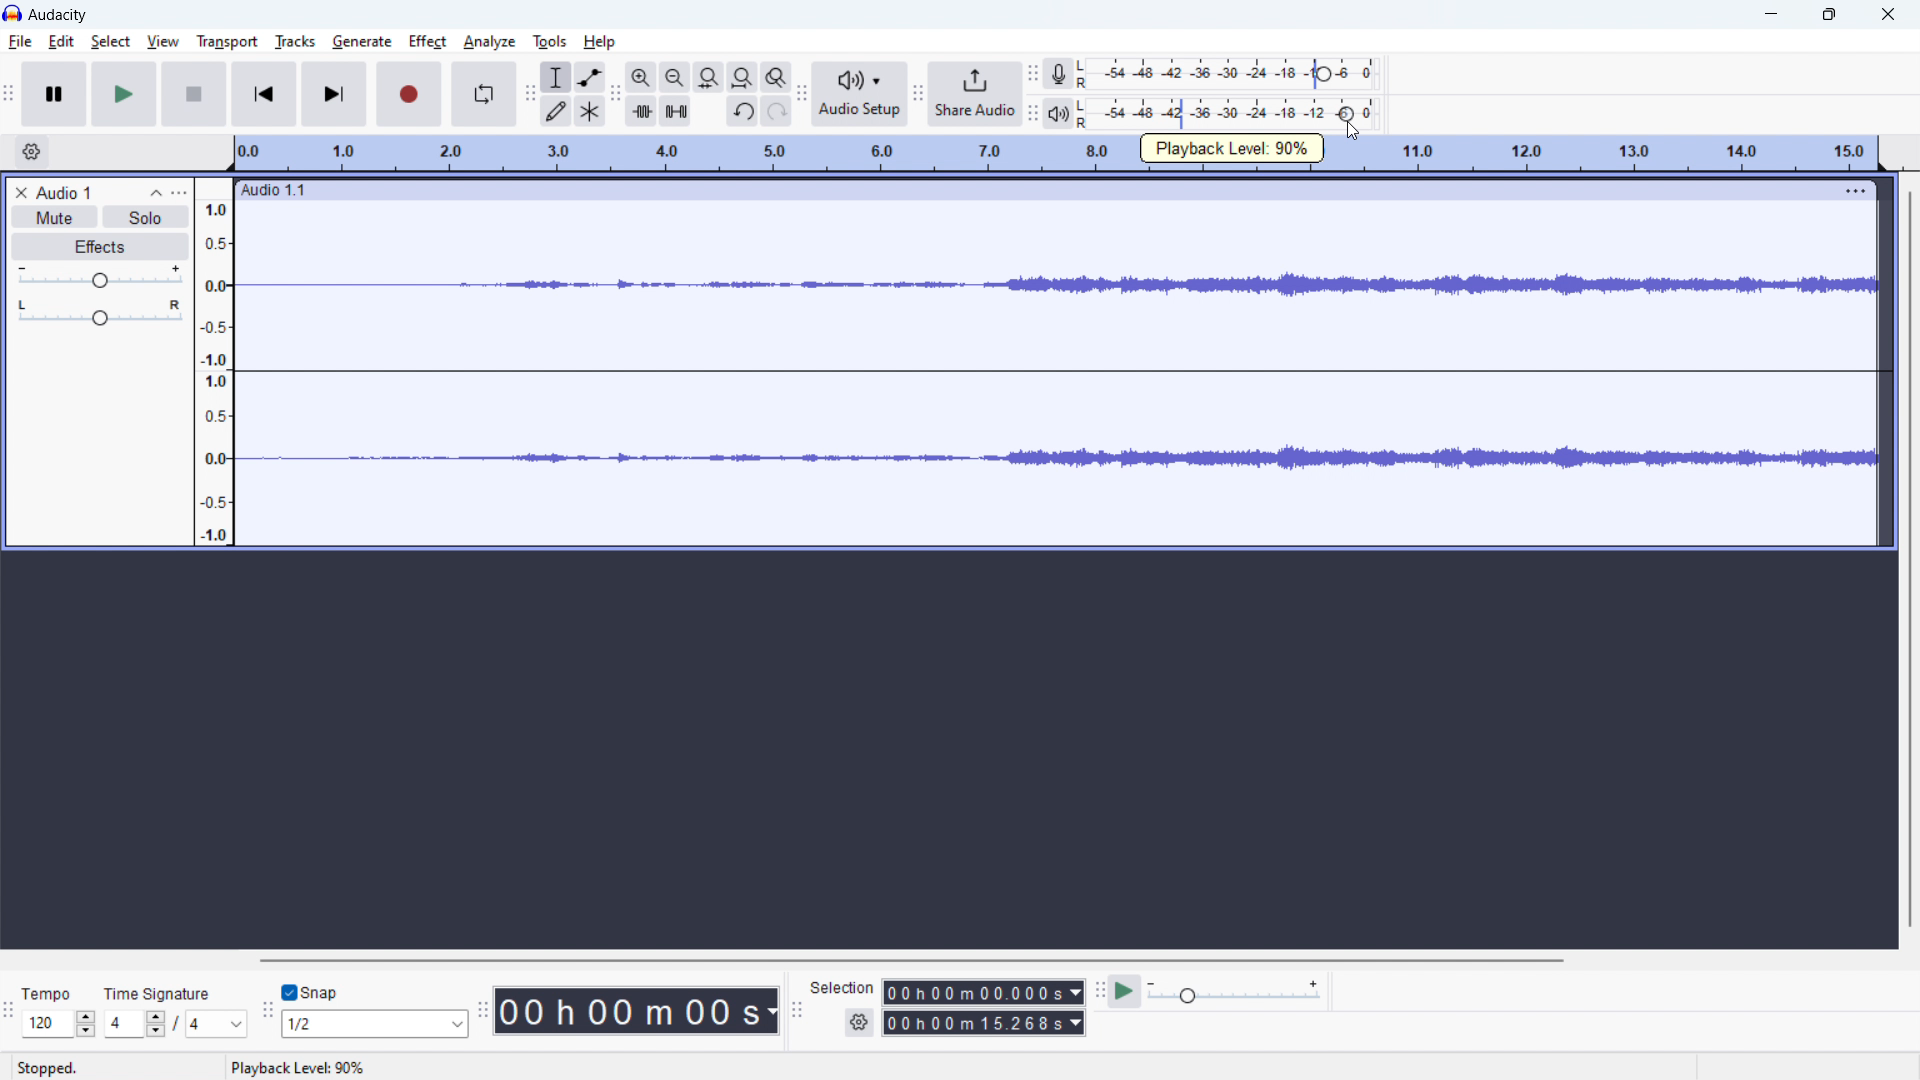 The height and width of the screenshot is (1080, 1920). What do you see at coordinates (641, 111) in the screenshot?
I see `trim audio outside selection` at bounding box center [641, 111].